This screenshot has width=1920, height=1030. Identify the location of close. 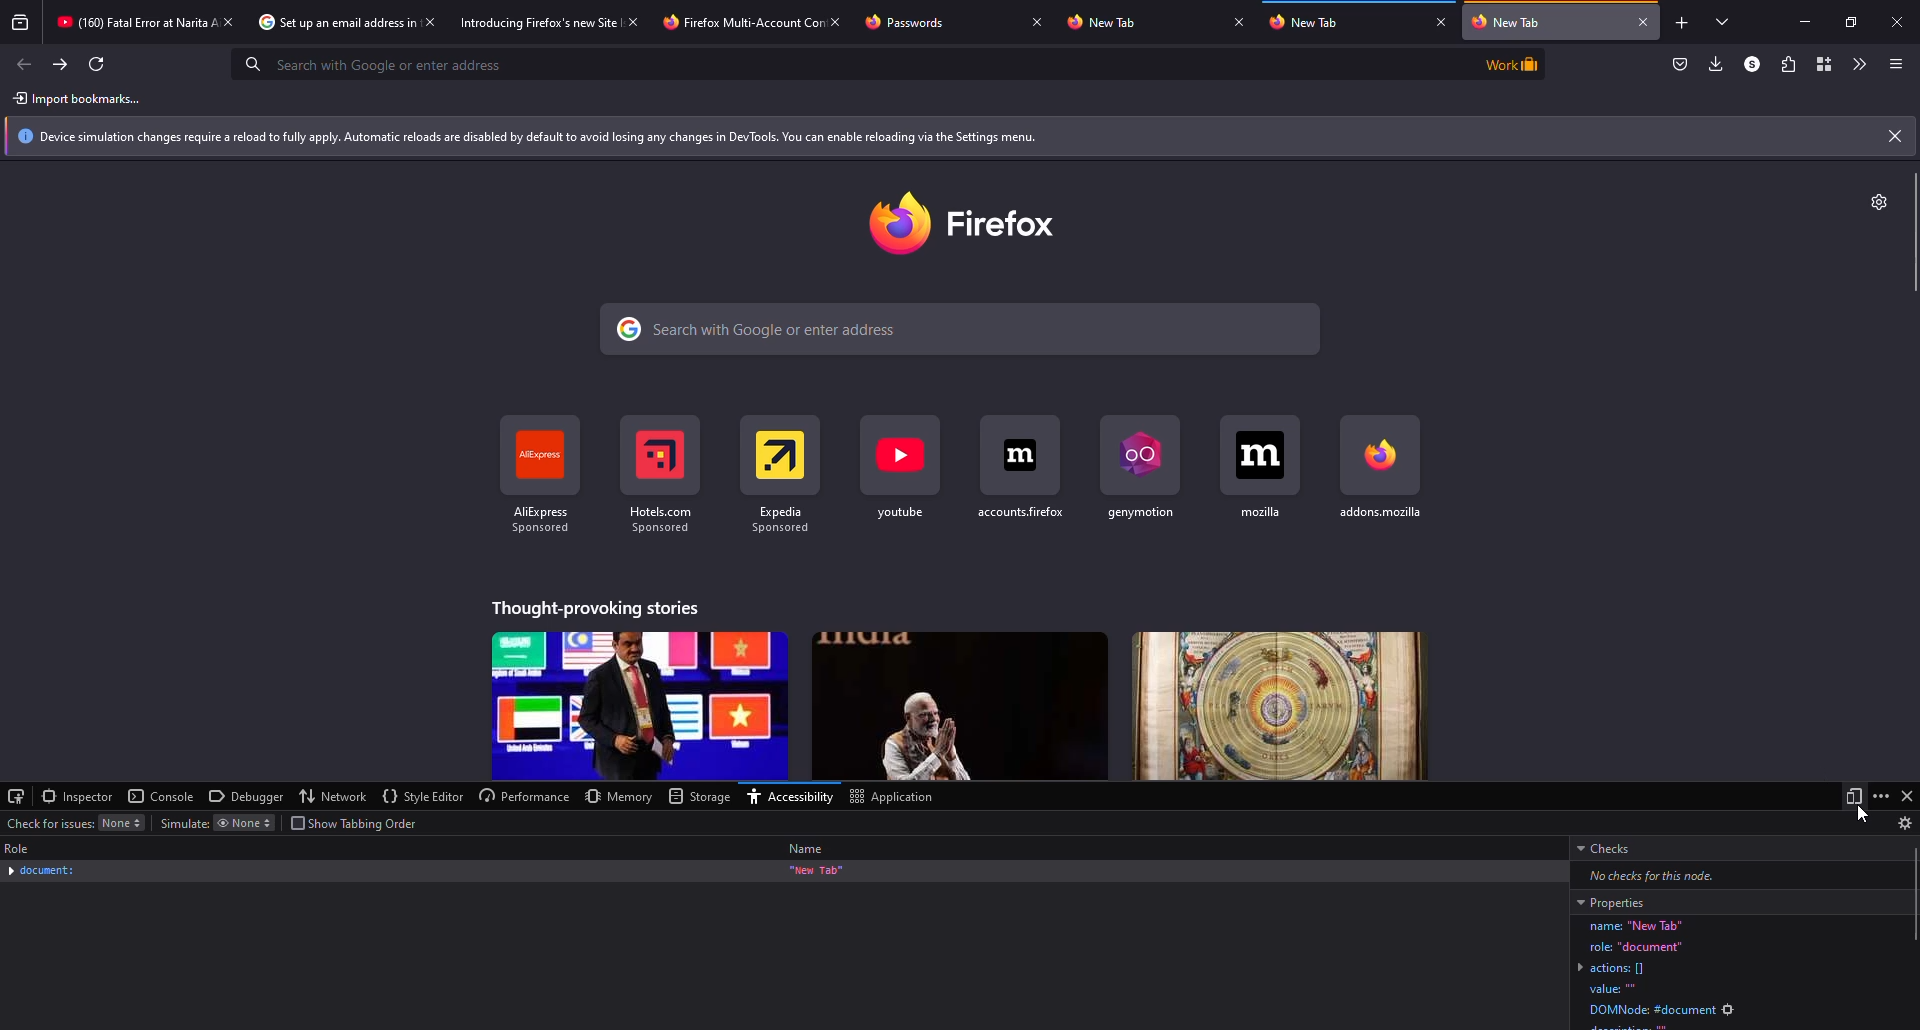
(1238, 21).